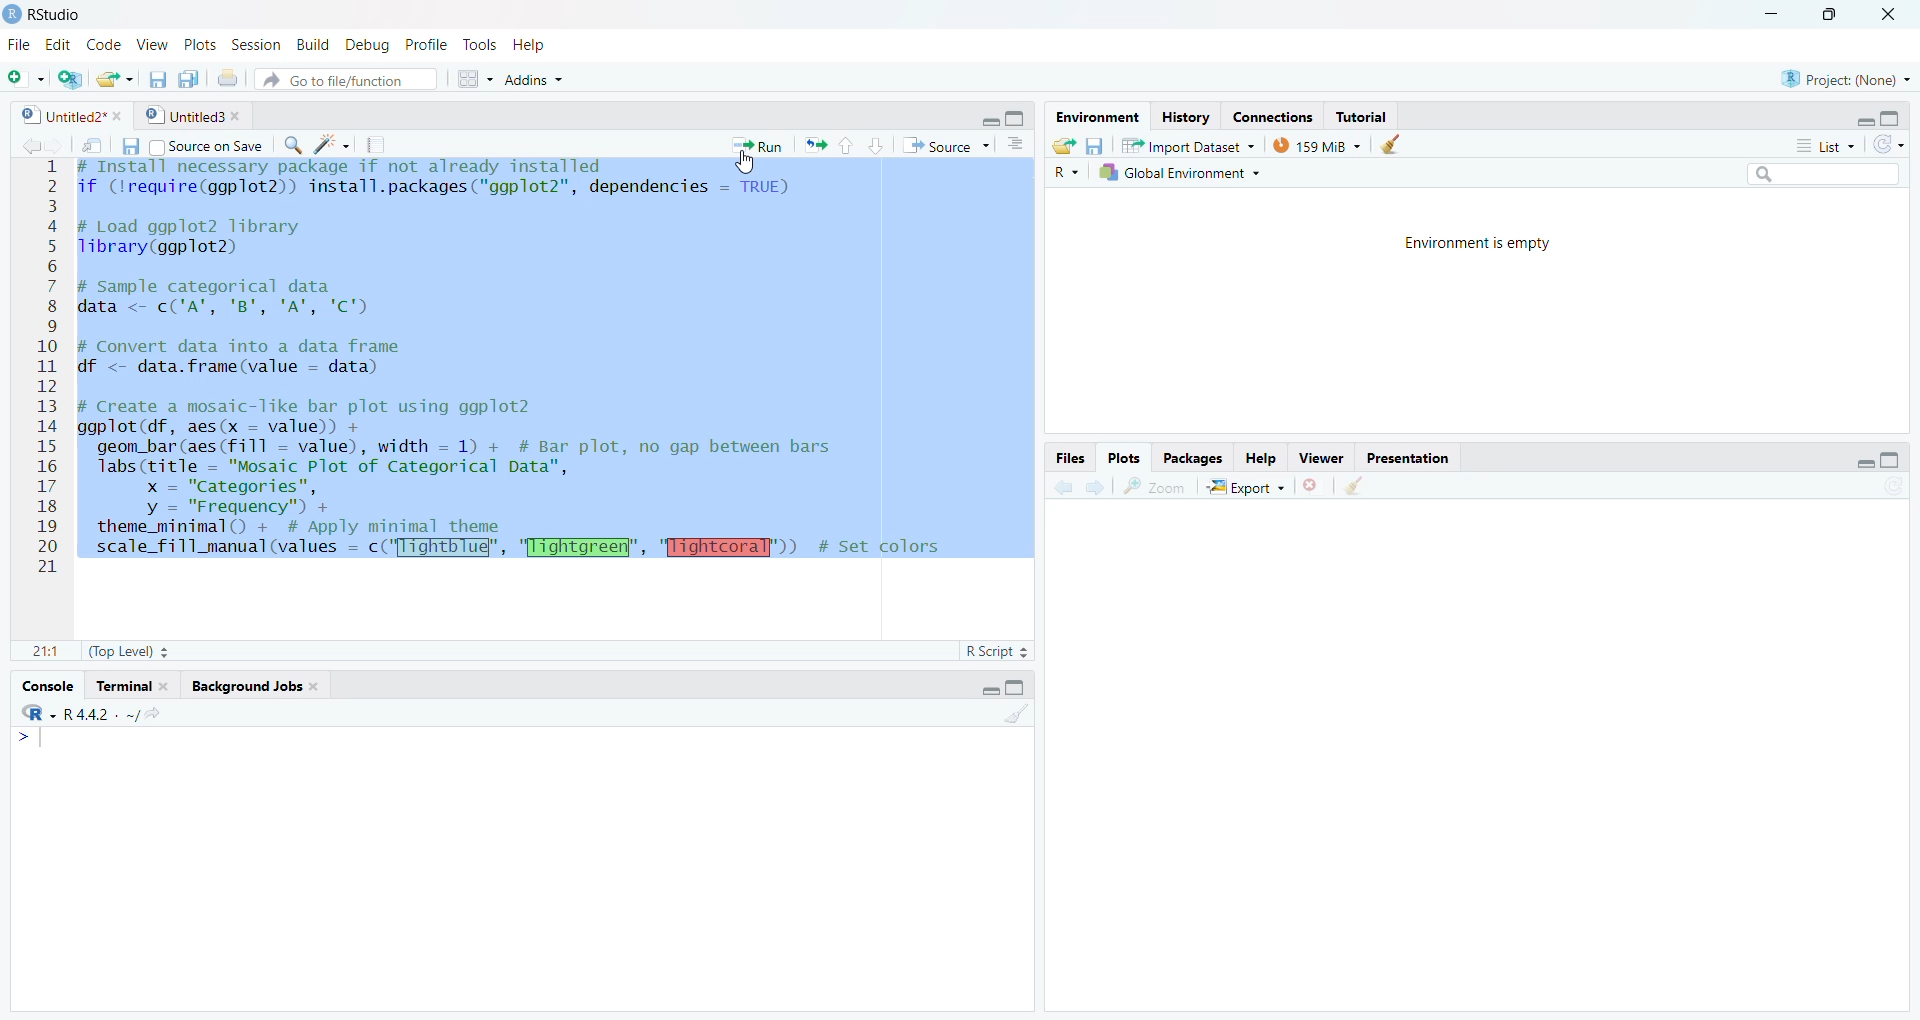 This screenshot has width=1920, height=1020. What do you see at coordinates (1018, 143) in the screenshot?
I see `Show document Outline` at bounding box center [1018, 143].